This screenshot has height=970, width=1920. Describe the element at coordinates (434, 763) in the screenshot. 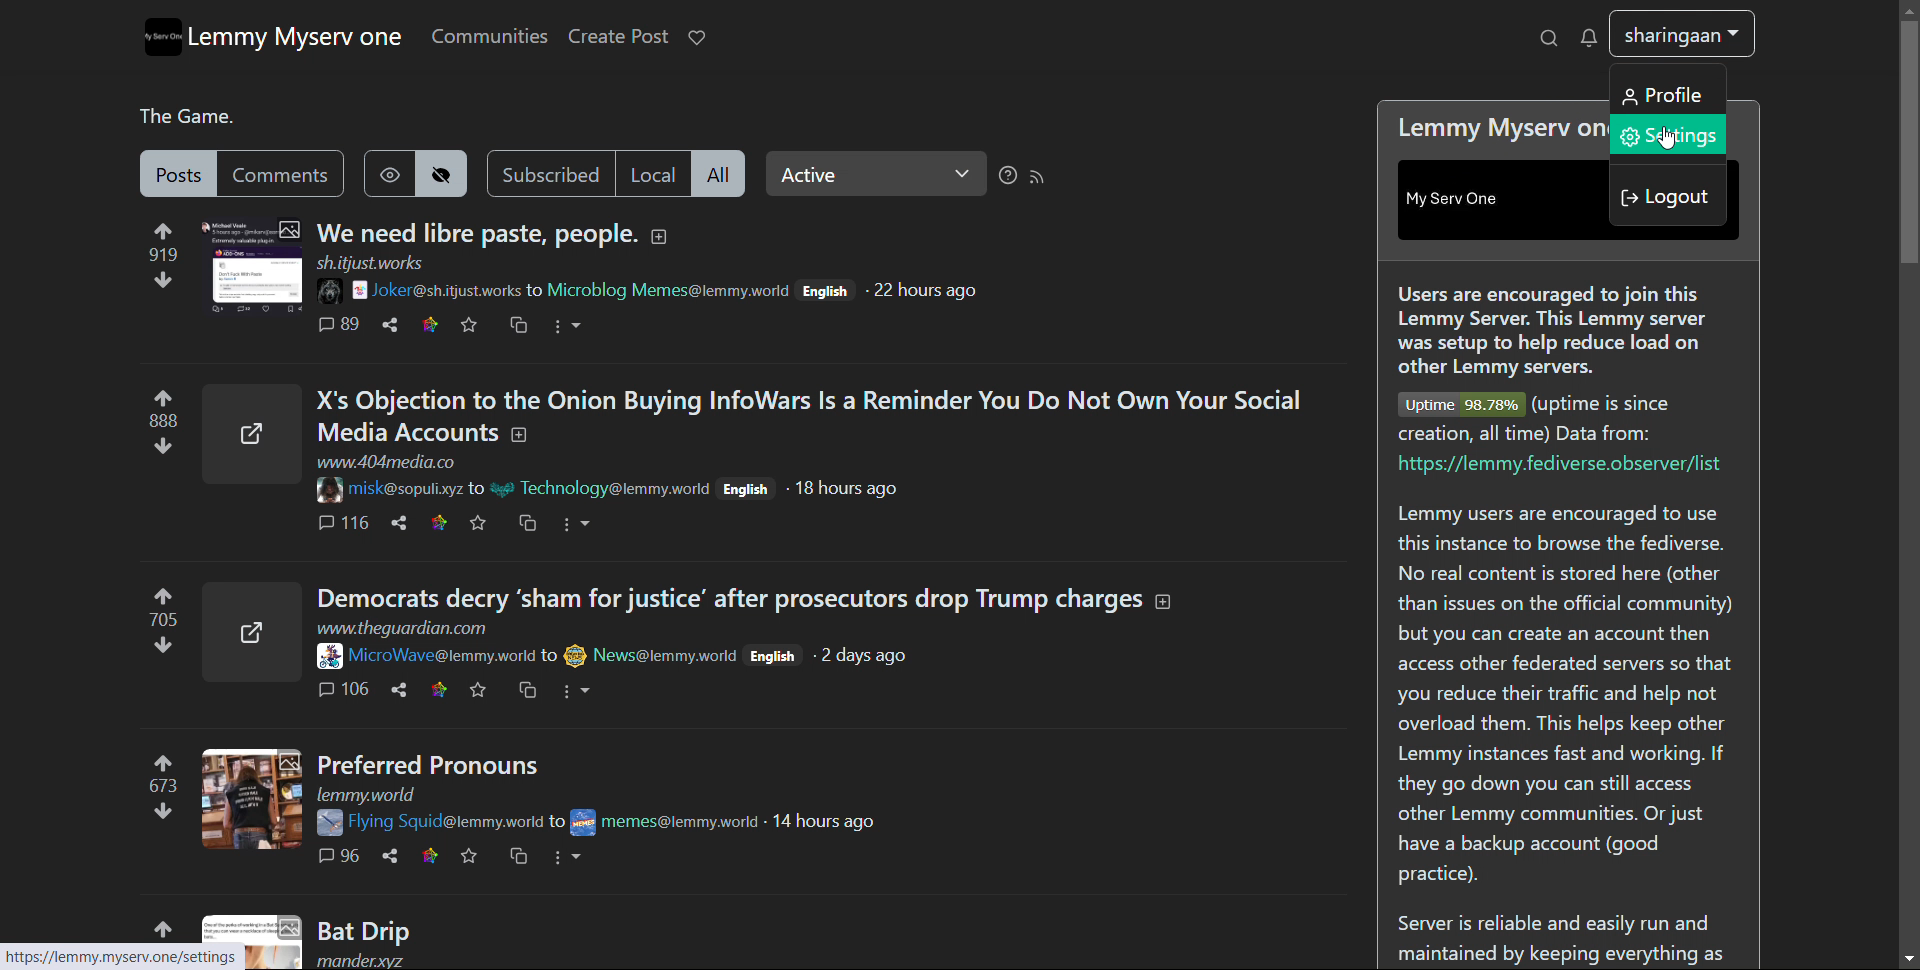

I see `Preferred Pronouns` at that location.